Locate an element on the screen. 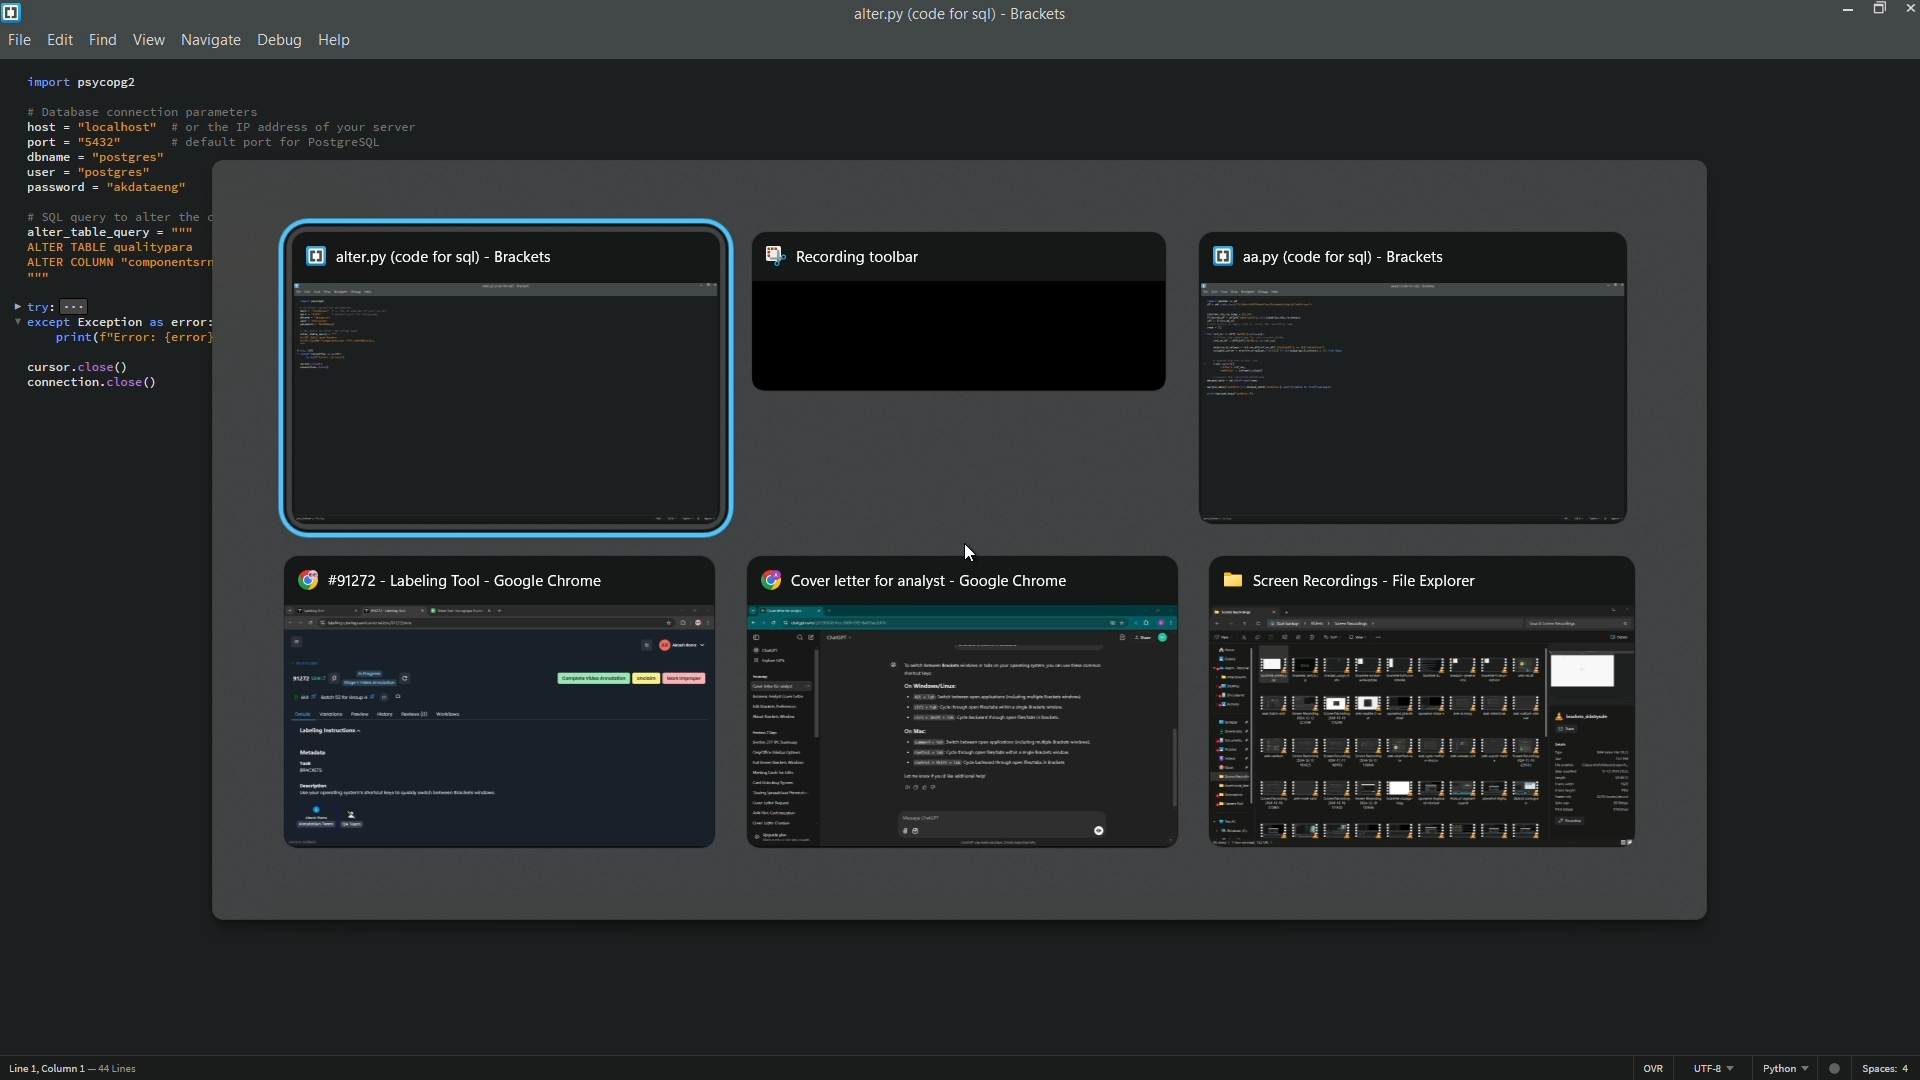 The width and height of the screenshot is (1920, 1080). space 4 is located at coordinates (1889, 1068).